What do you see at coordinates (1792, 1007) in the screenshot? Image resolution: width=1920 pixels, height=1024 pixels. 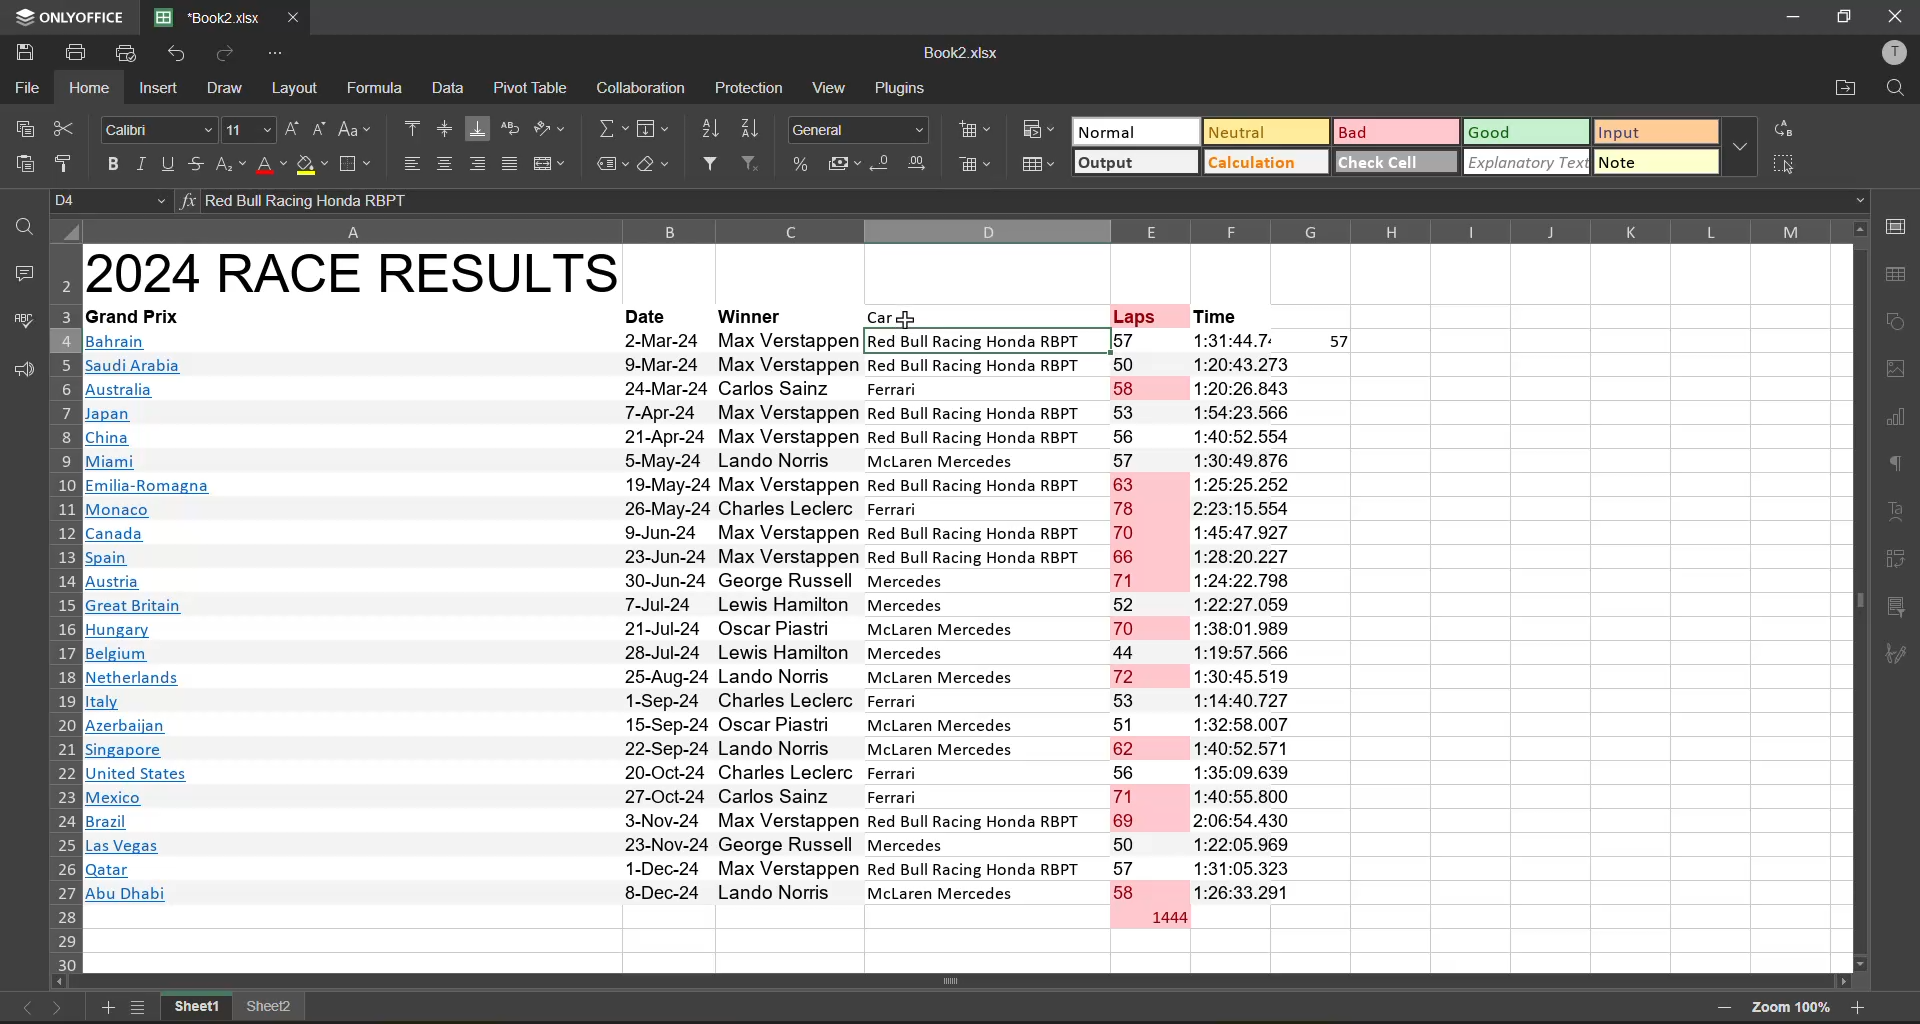 I see `zoom factor` at bounding box center [1792, 1007].